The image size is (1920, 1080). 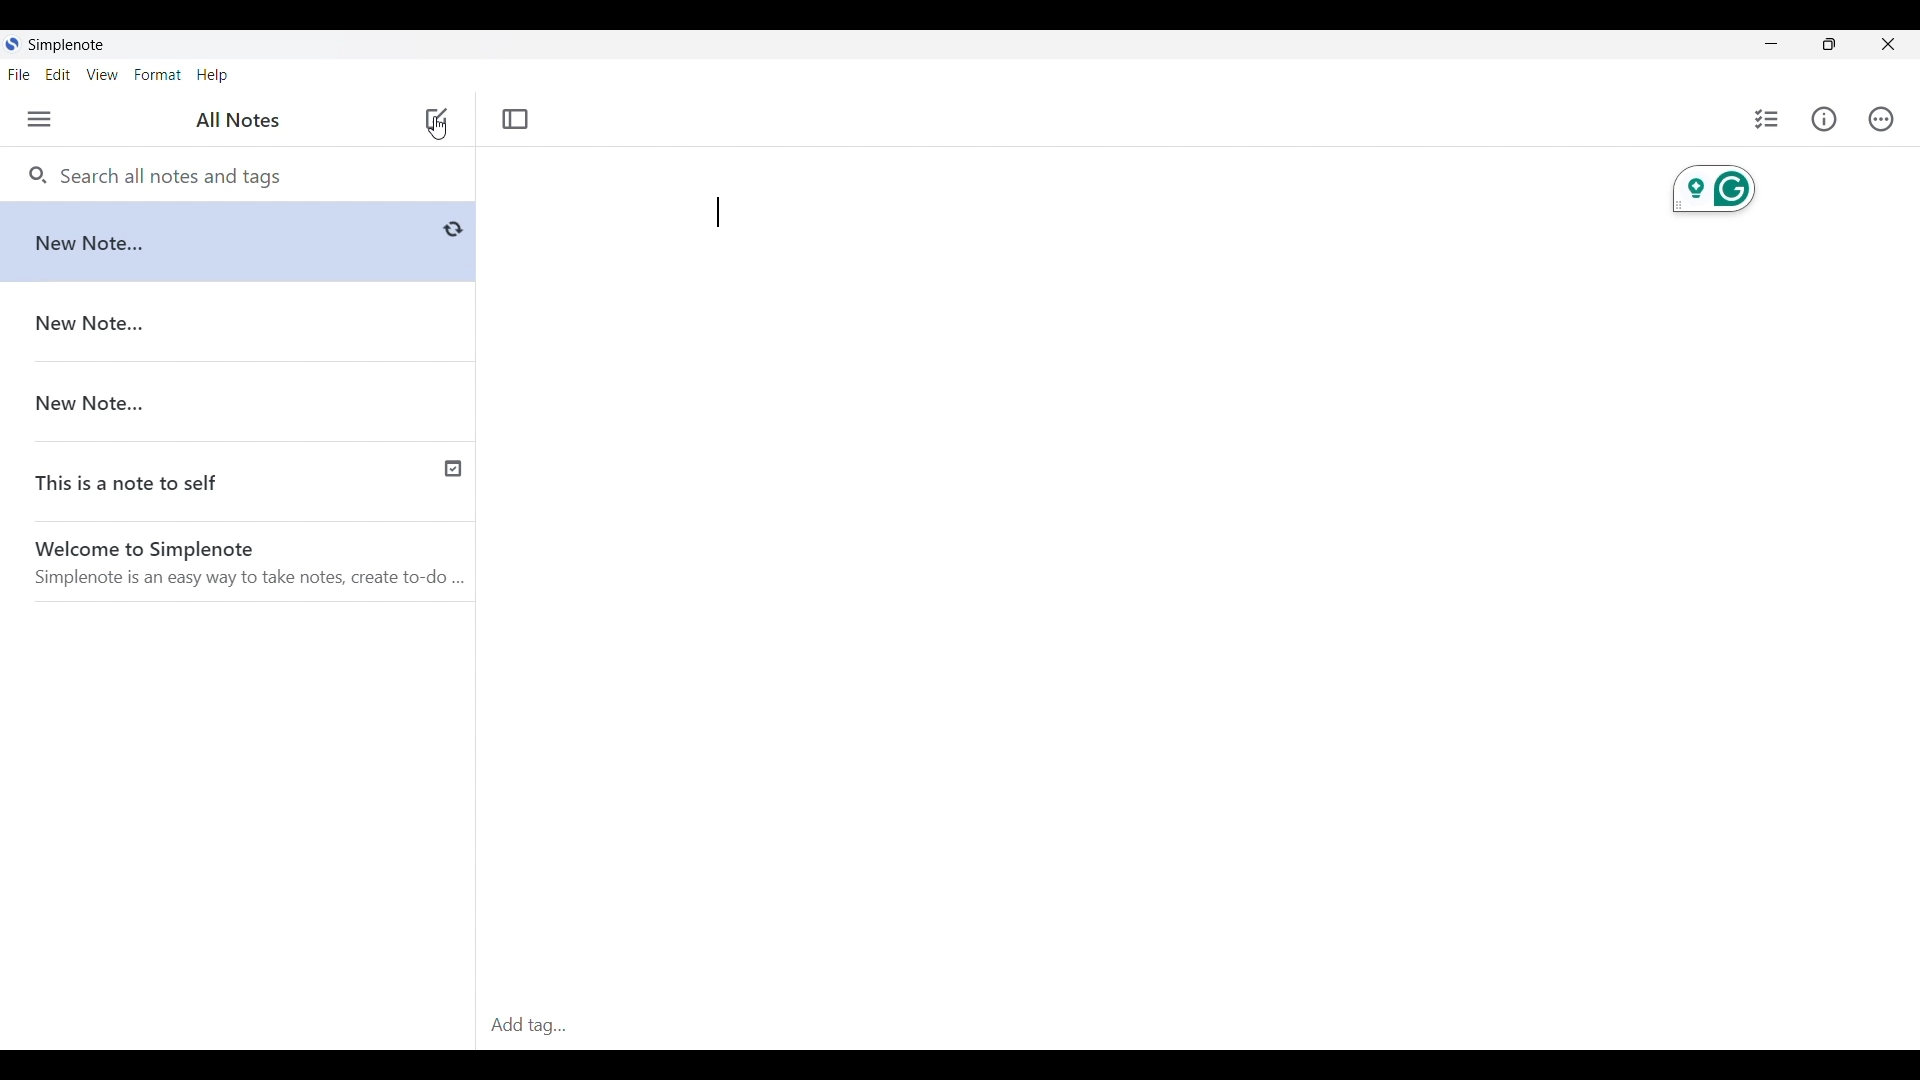 What do you see at coordinates (719, 211) in the screenshot?
I see `Text cursor` at bounding box center [719, 211].